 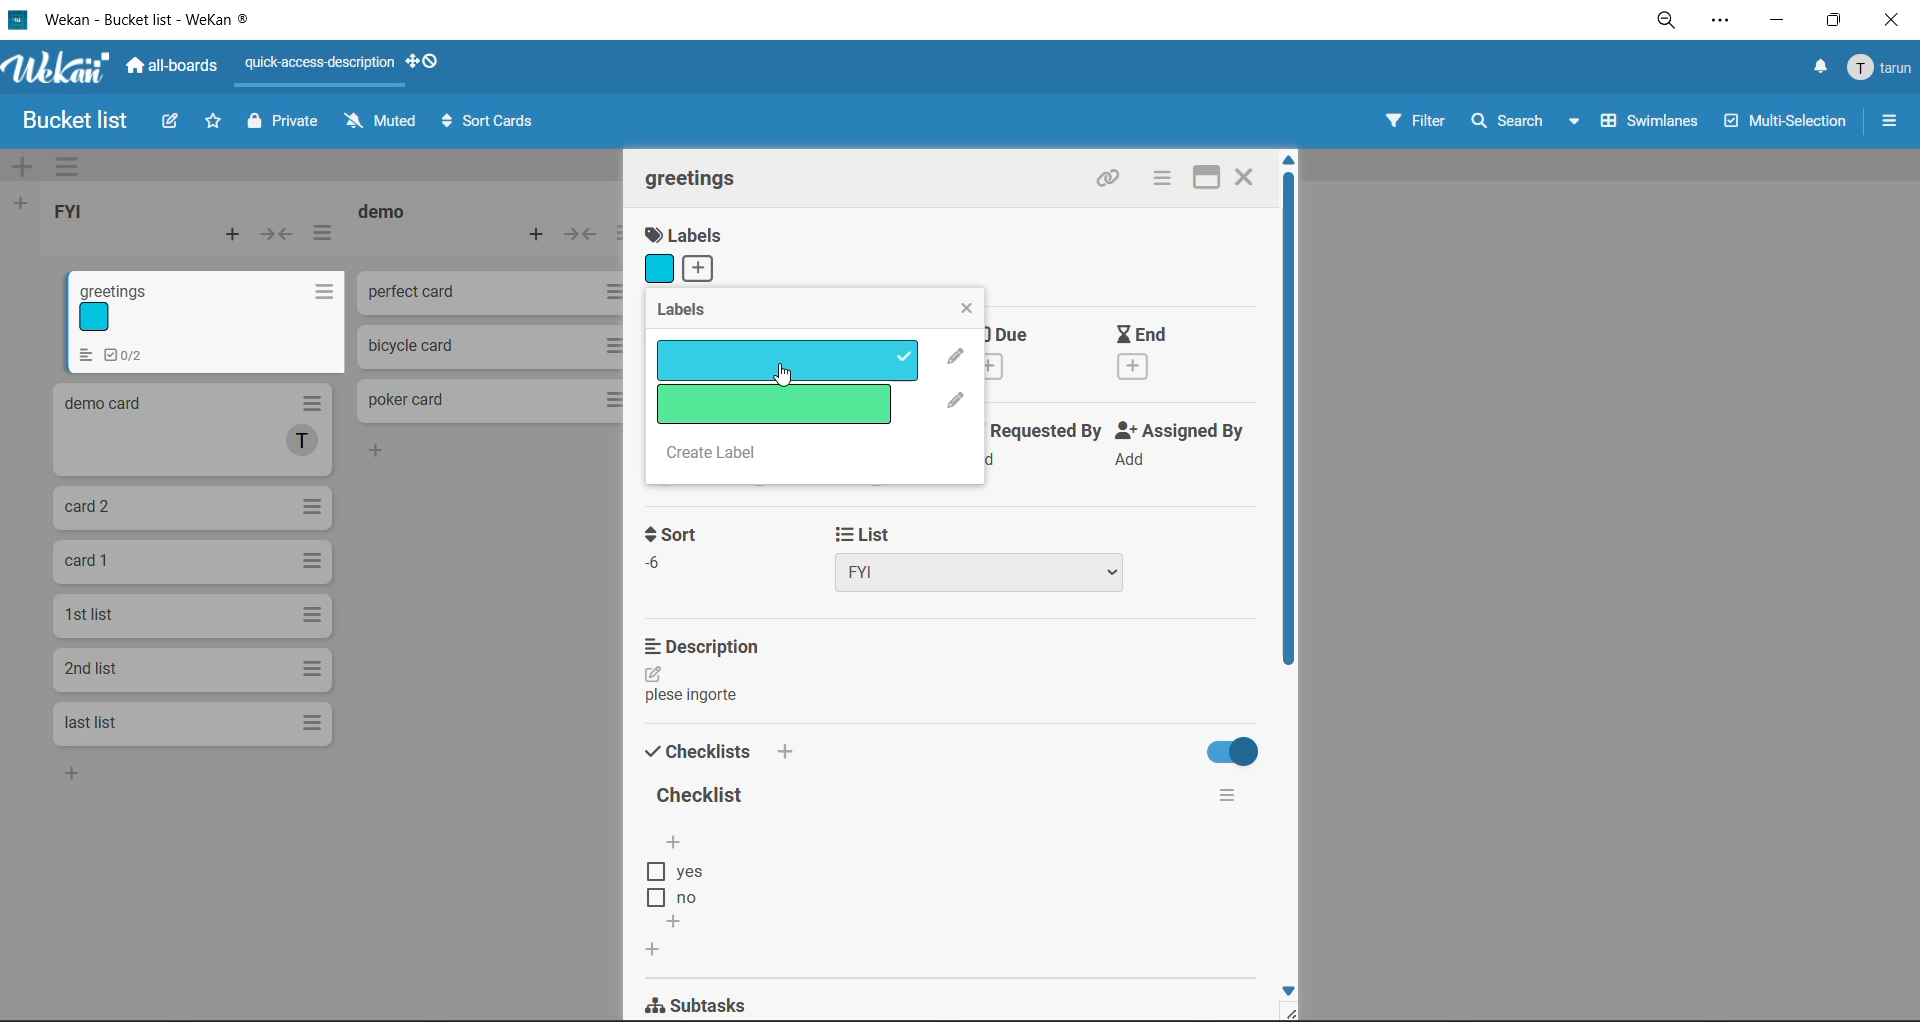 I want to click on assigned by, so click(x=1179, y=445).